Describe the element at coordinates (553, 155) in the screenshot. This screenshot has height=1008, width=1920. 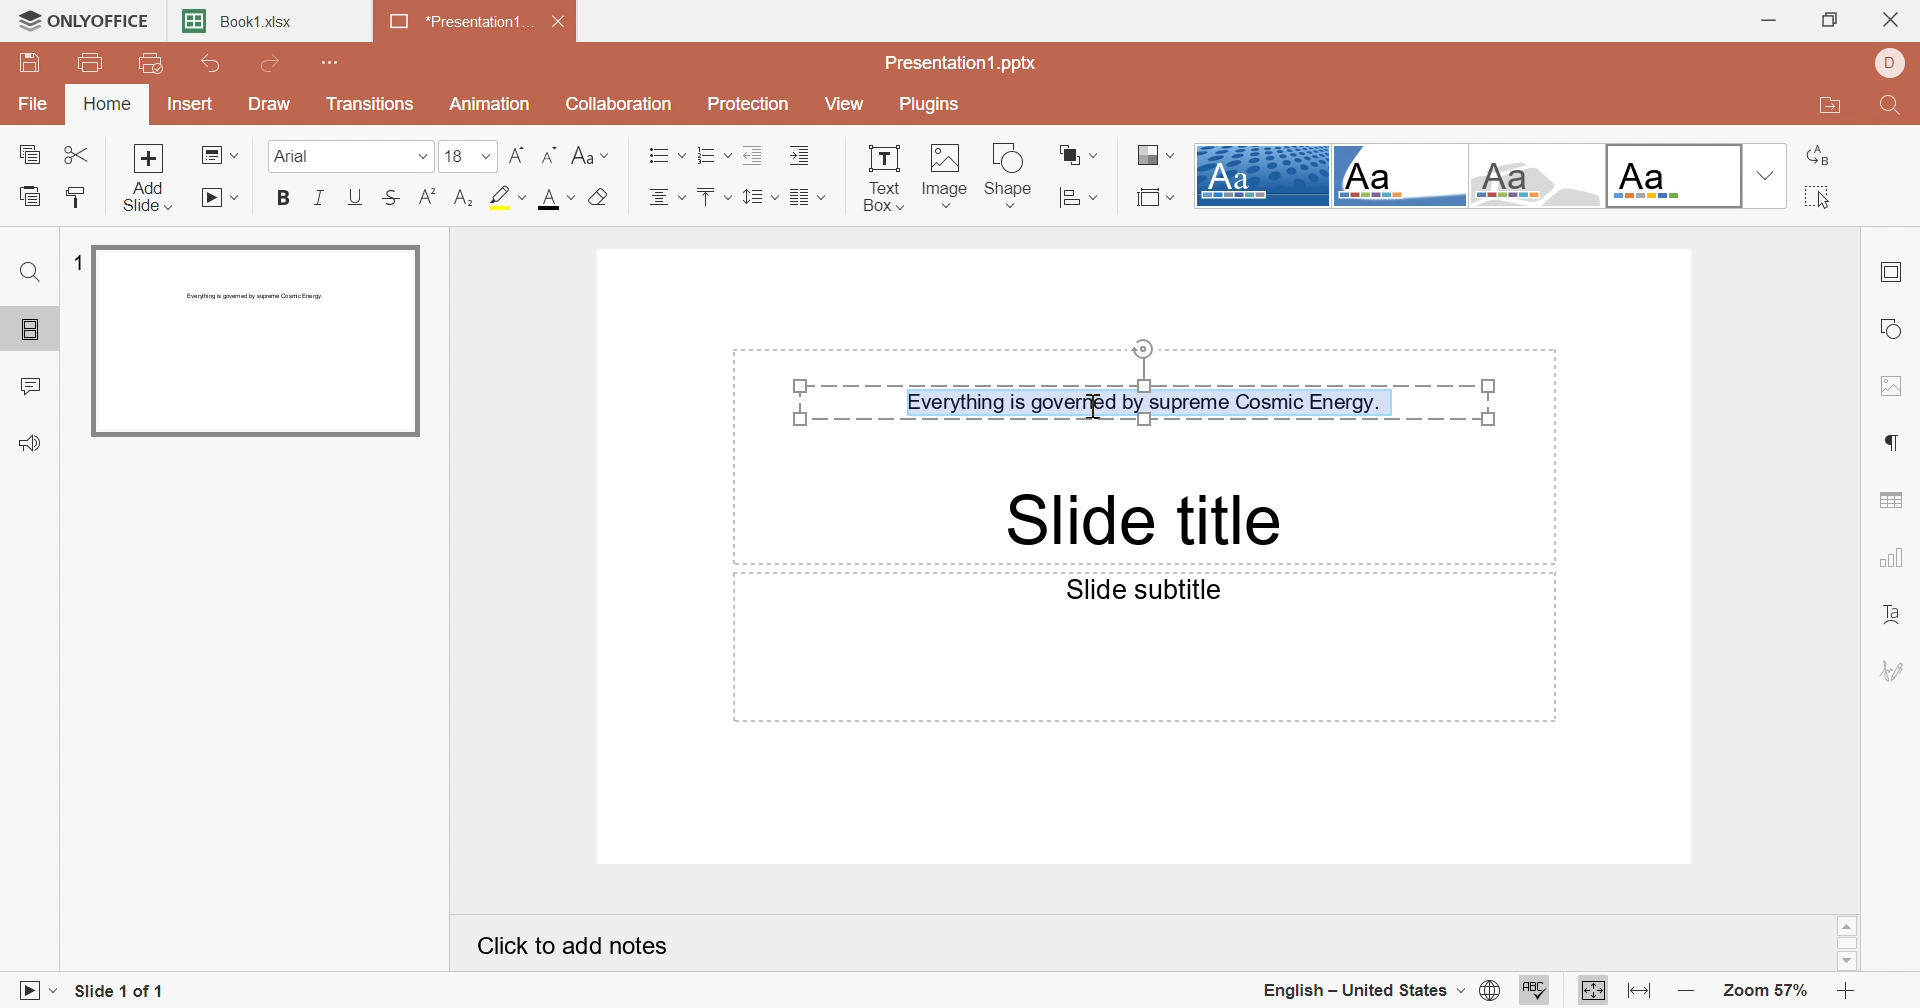
I see `Decrement font size` at that location.